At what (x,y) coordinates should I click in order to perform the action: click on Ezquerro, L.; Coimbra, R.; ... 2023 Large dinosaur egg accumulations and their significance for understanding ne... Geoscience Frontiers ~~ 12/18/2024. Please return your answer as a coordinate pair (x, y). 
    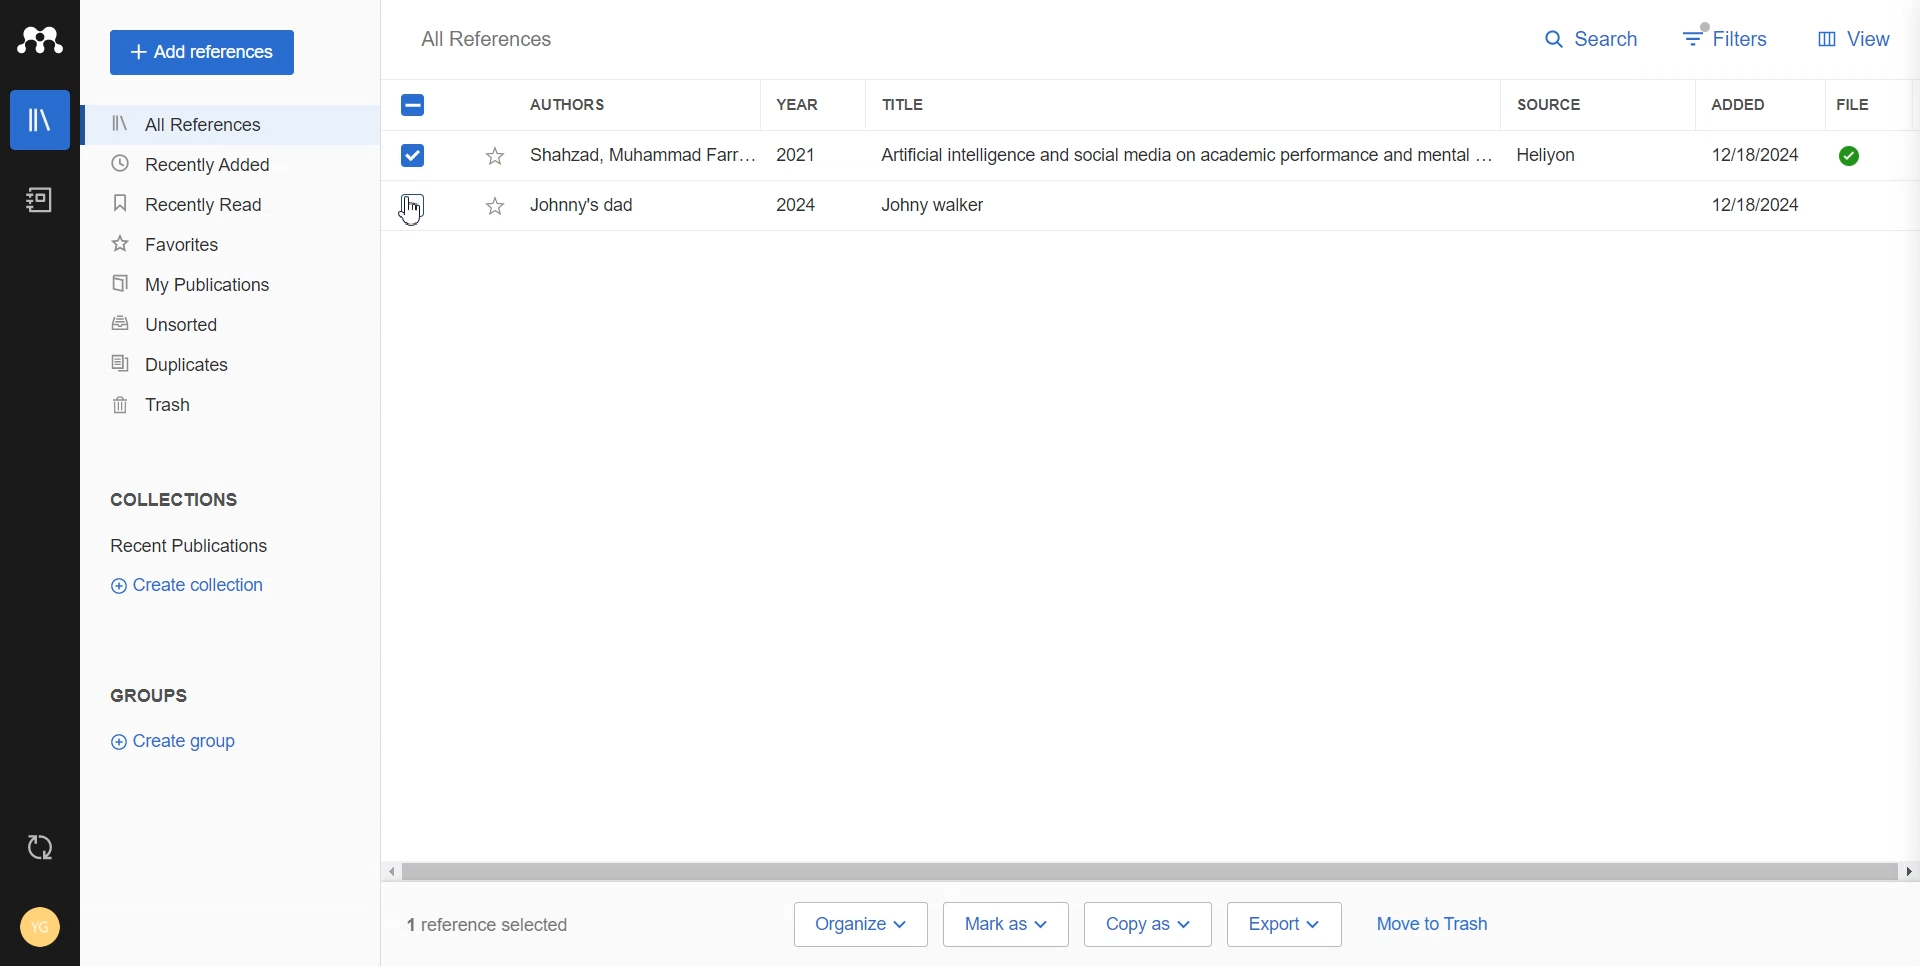
    Looking at the image, I should click on (1172, 205).